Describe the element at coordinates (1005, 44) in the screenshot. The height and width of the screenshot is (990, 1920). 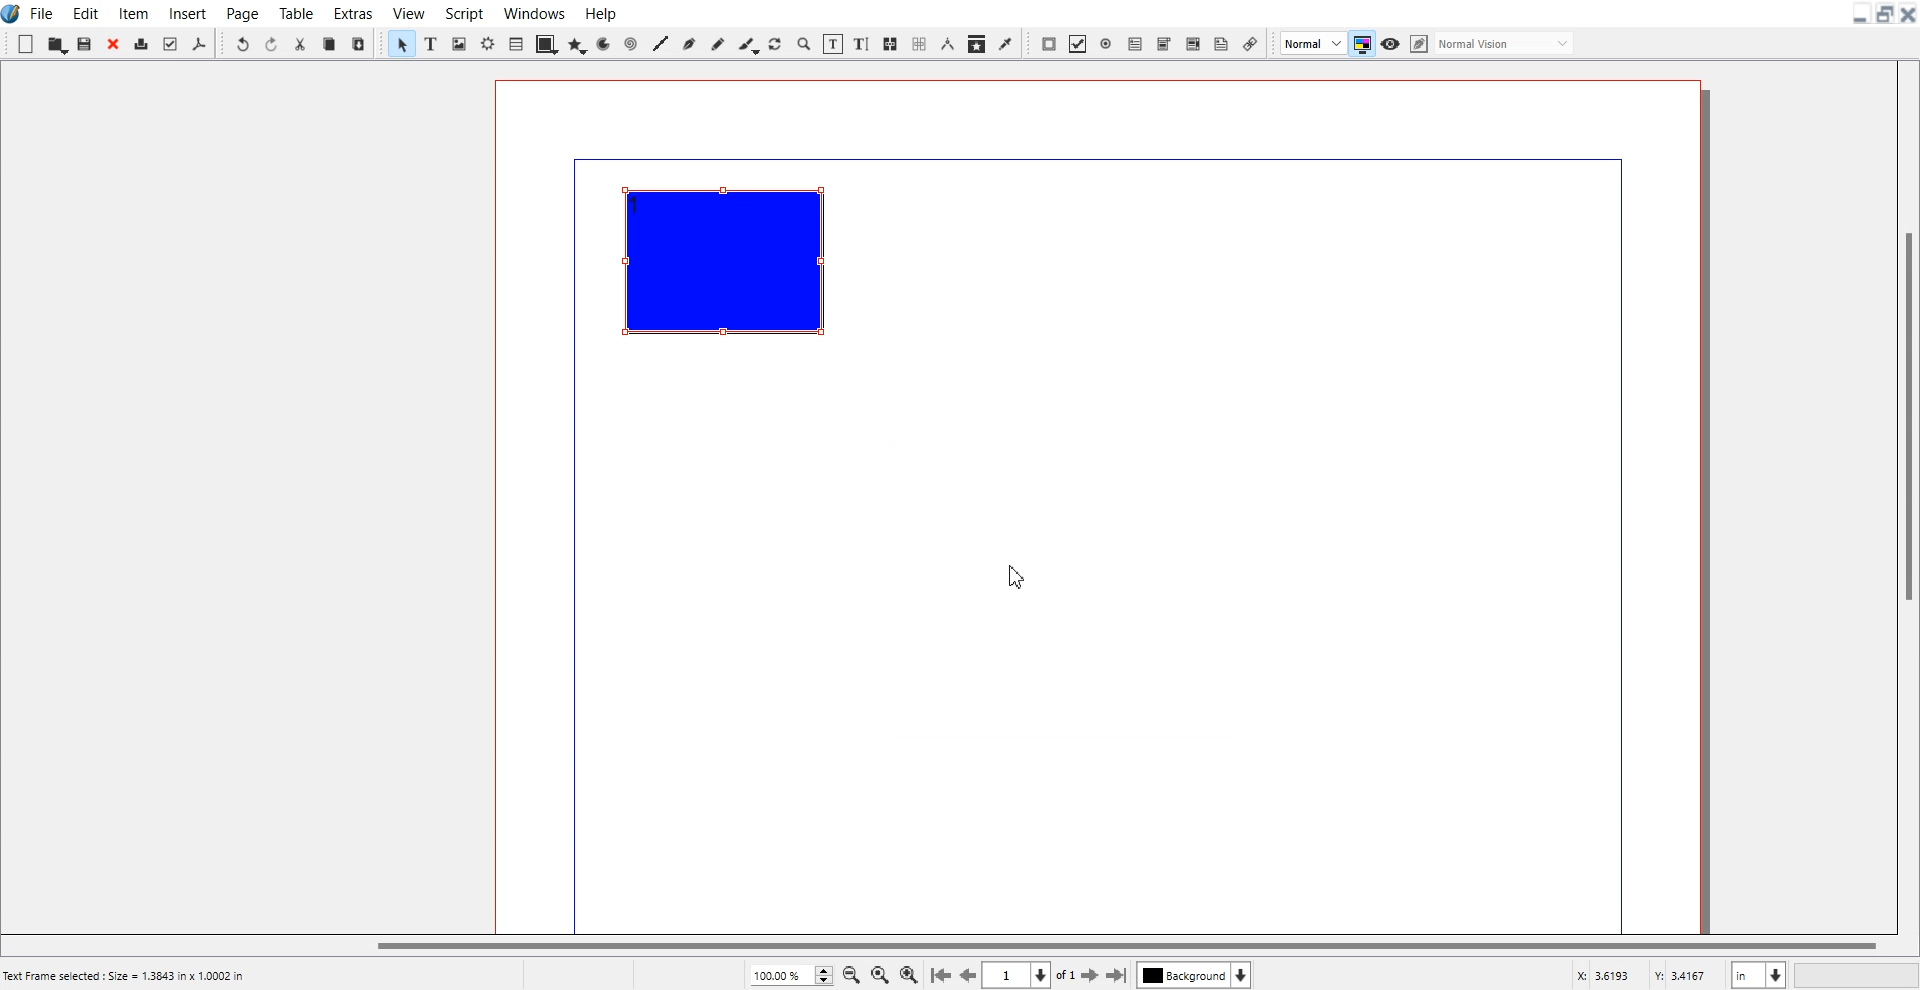
I see `Eye Dropper` at that location.